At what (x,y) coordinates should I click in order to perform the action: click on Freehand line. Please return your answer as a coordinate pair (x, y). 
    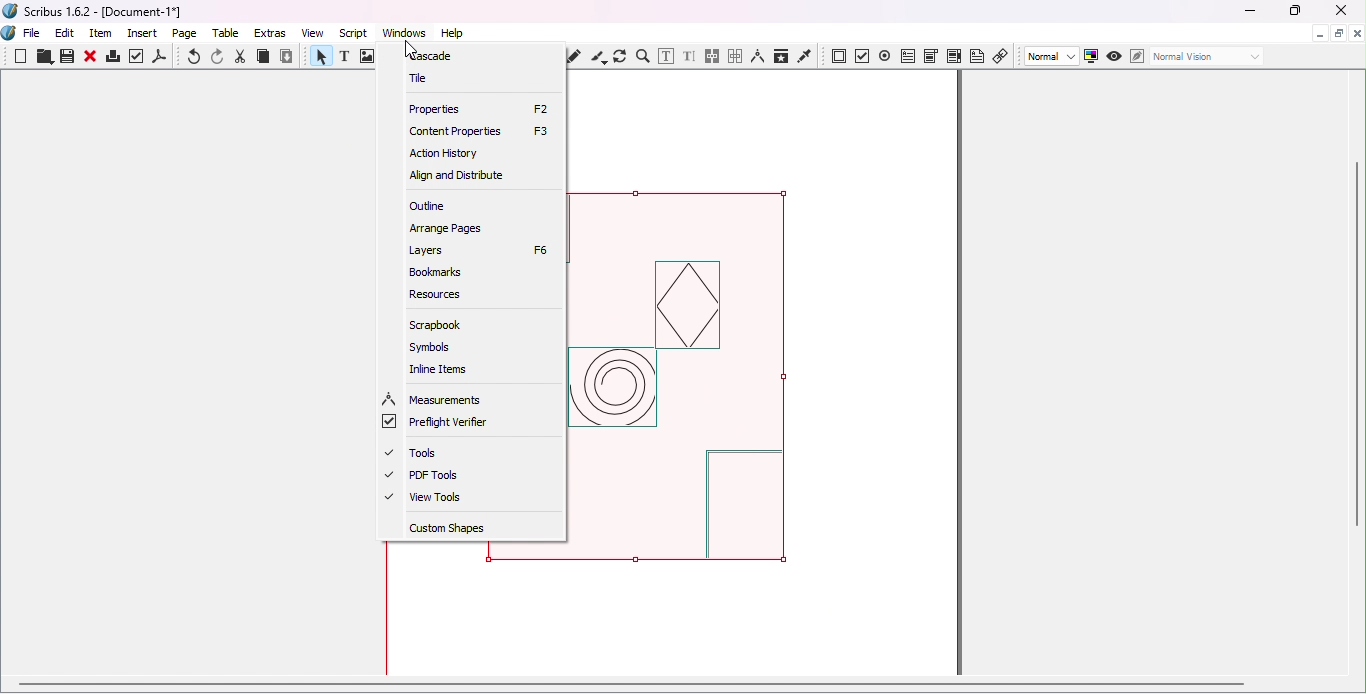
    Looking at the image, I should click on (577, 56).